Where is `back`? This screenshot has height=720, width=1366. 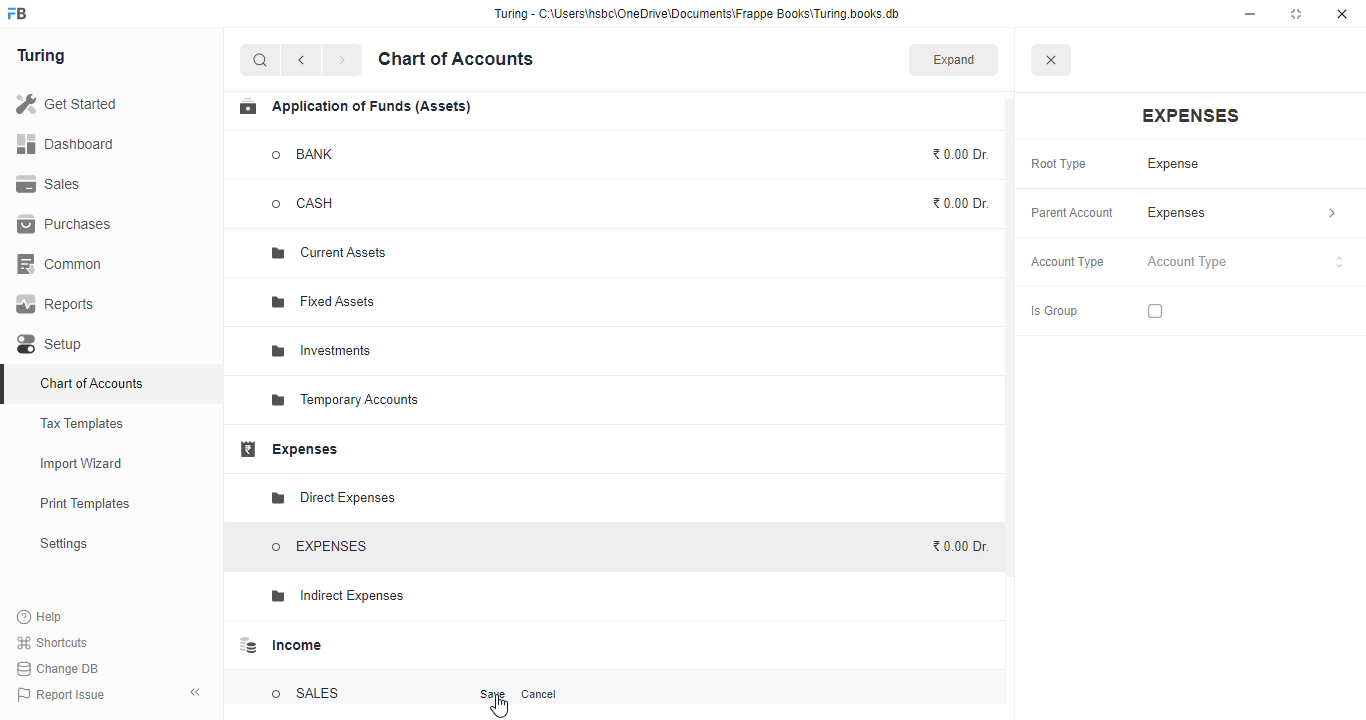 back is located at coordinates (301, 60).